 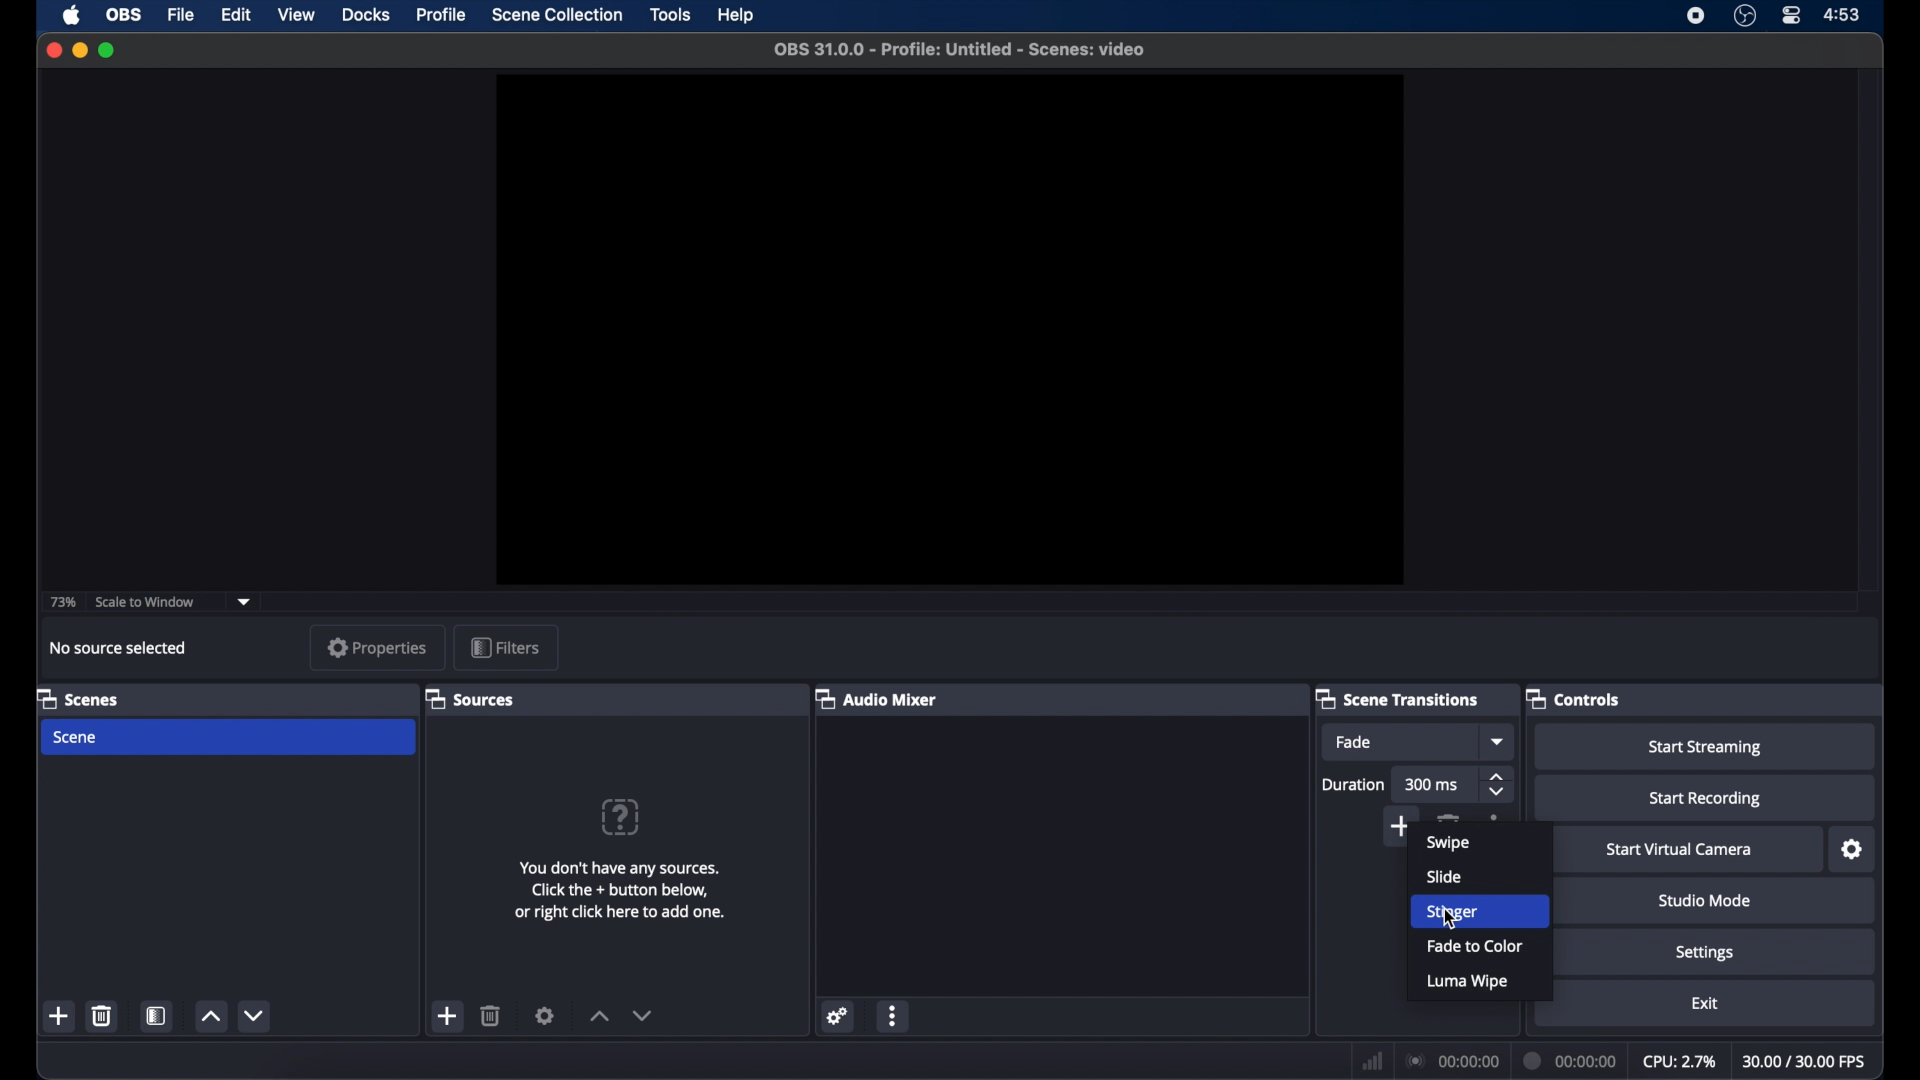 I want to click on docks, so click(x=367, y=15).